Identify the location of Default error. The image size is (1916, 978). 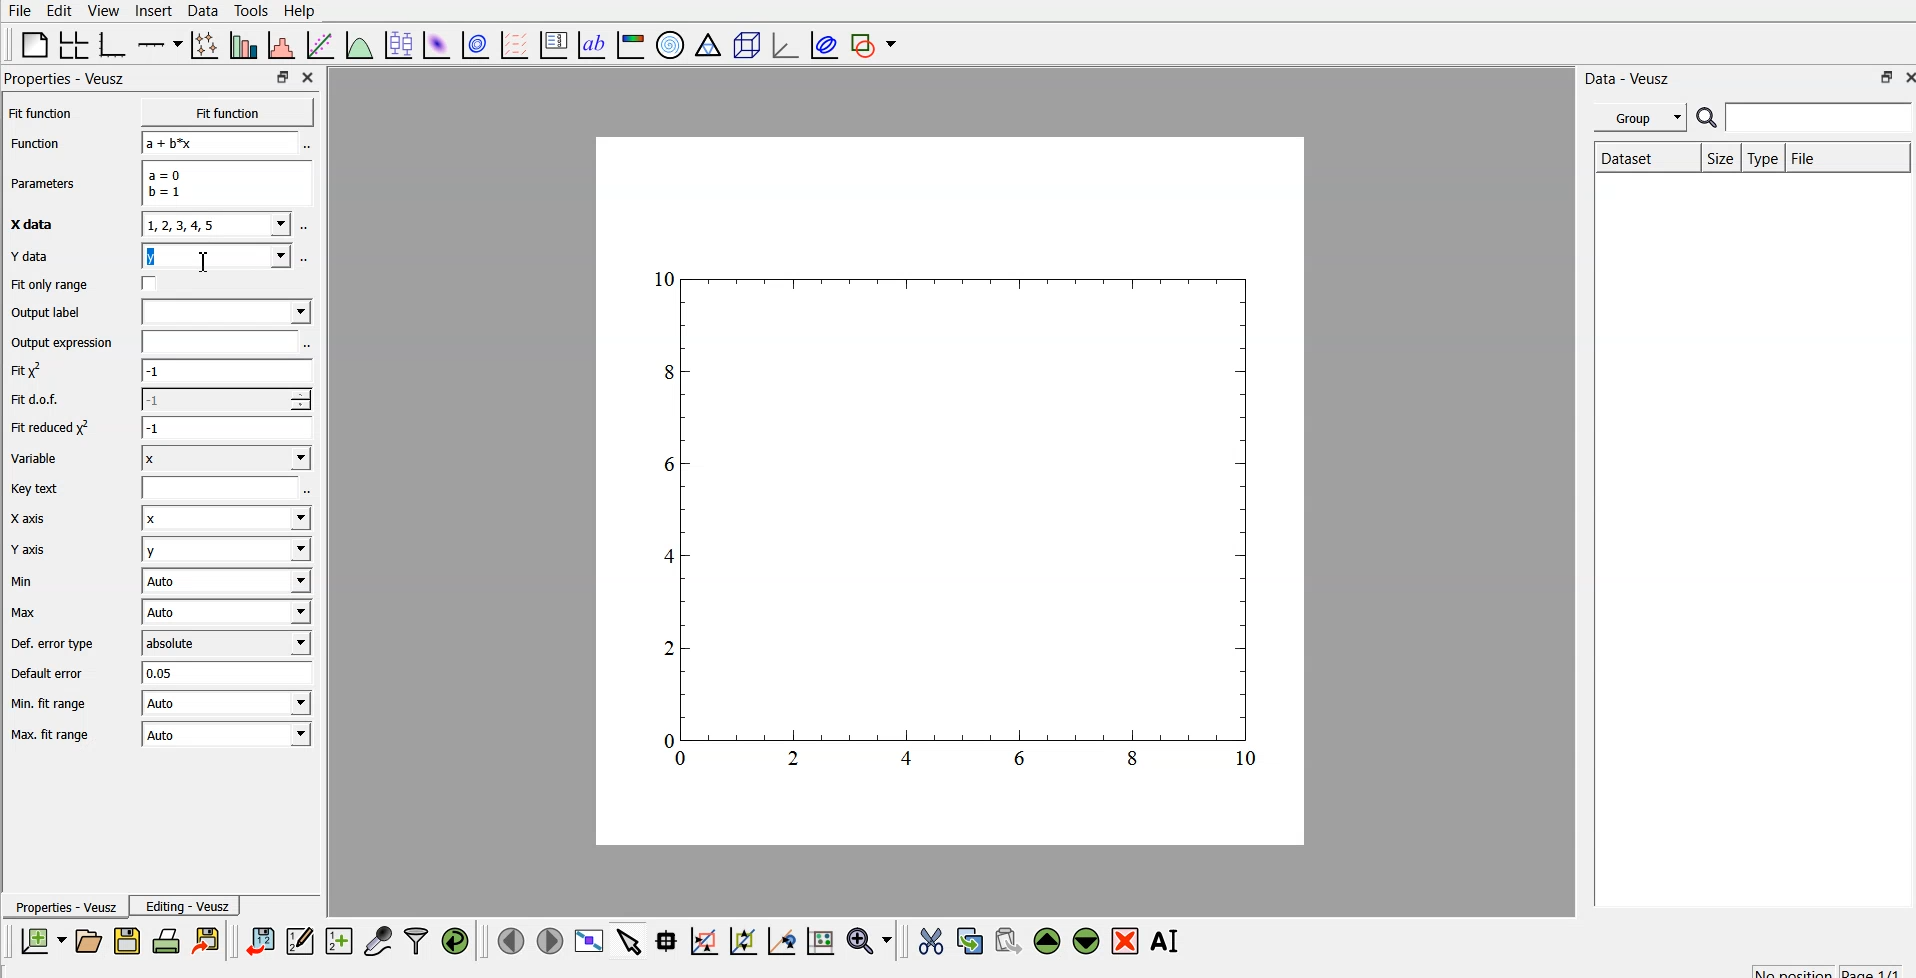
(49, 674).